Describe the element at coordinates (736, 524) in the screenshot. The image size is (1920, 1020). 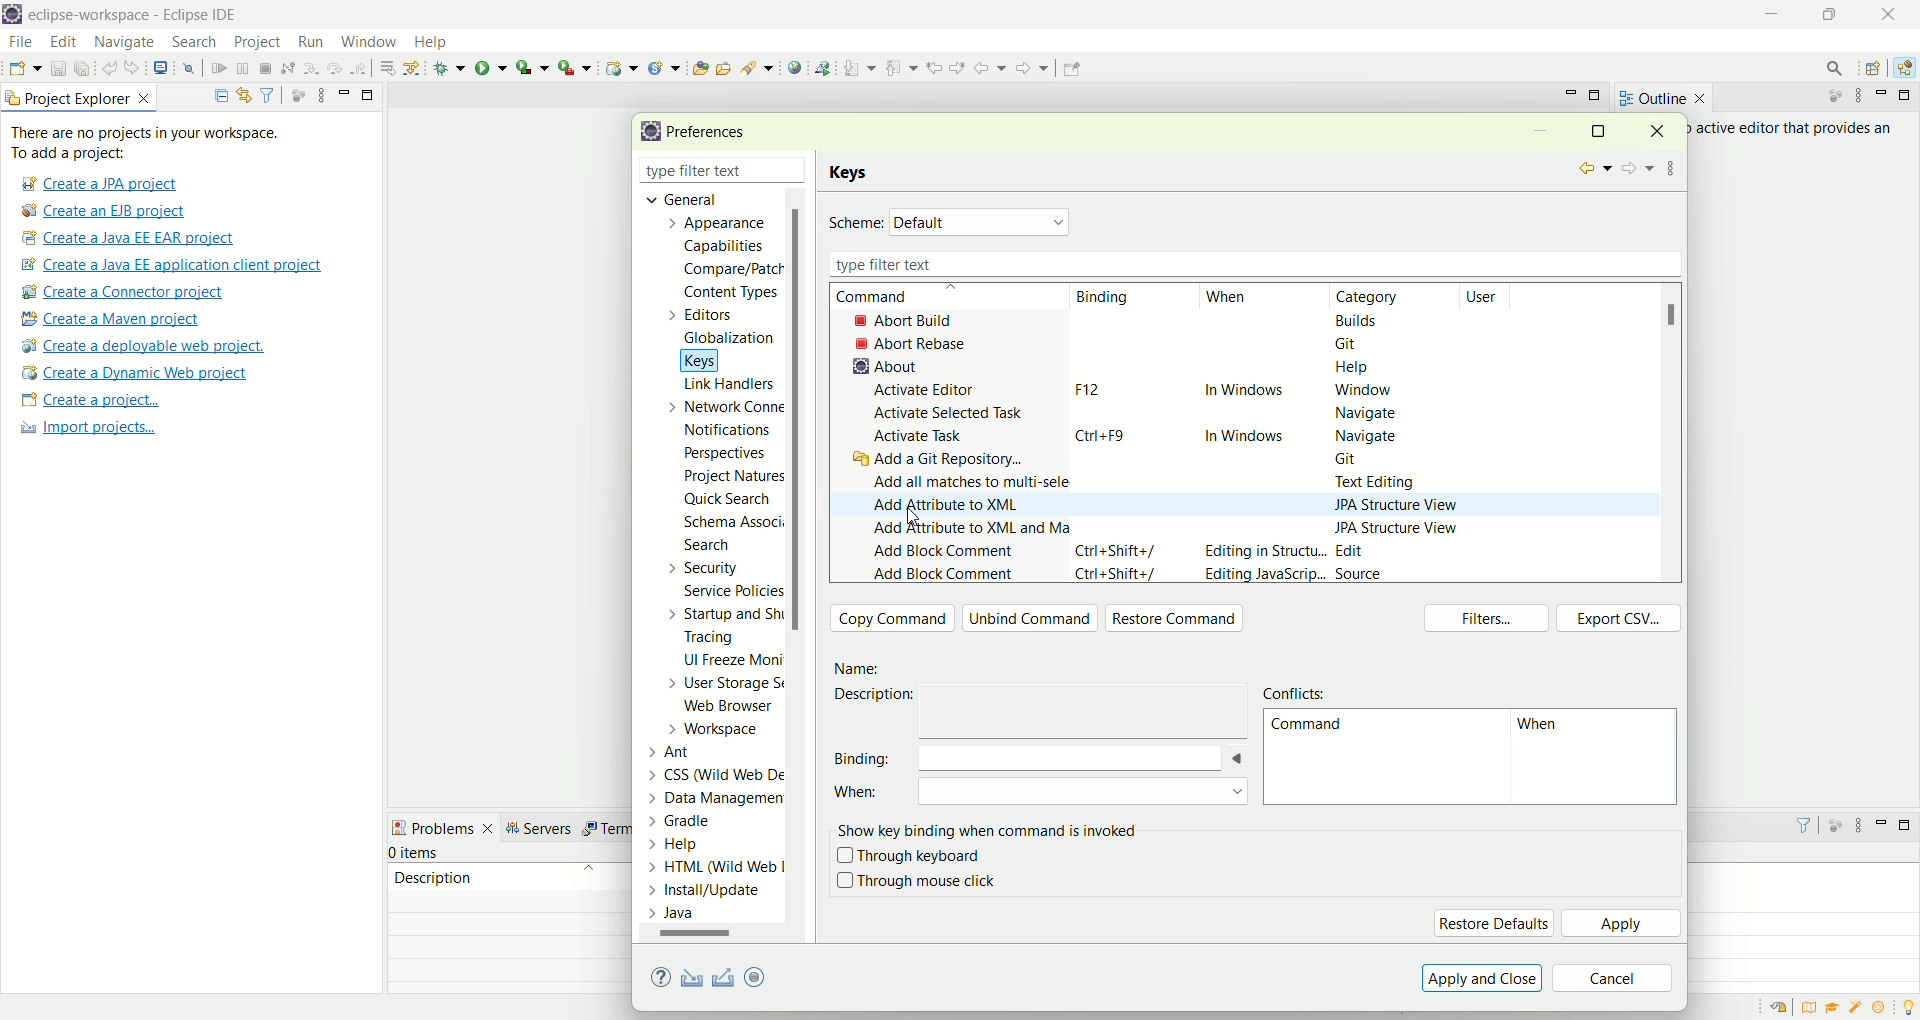
I see `schema association` at that location.